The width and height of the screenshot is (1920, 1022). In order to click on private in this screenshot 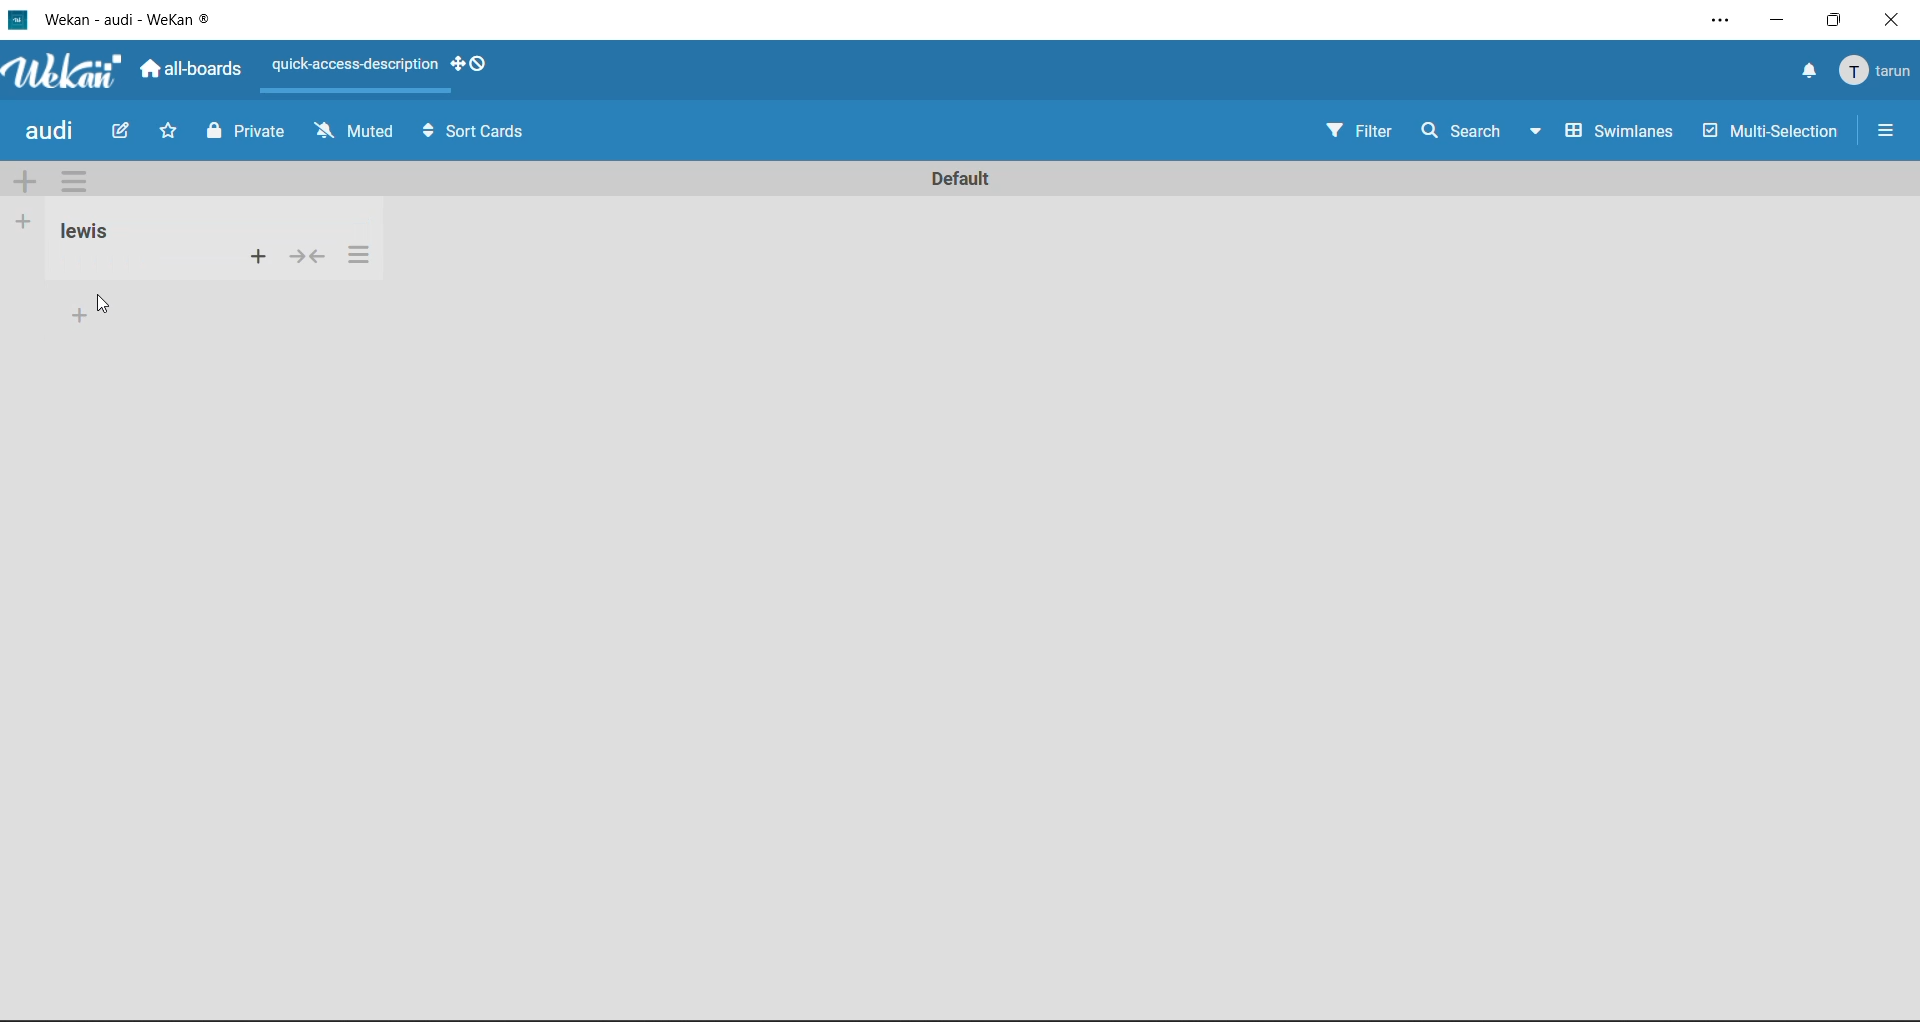, I will do `click(244, 134)`.